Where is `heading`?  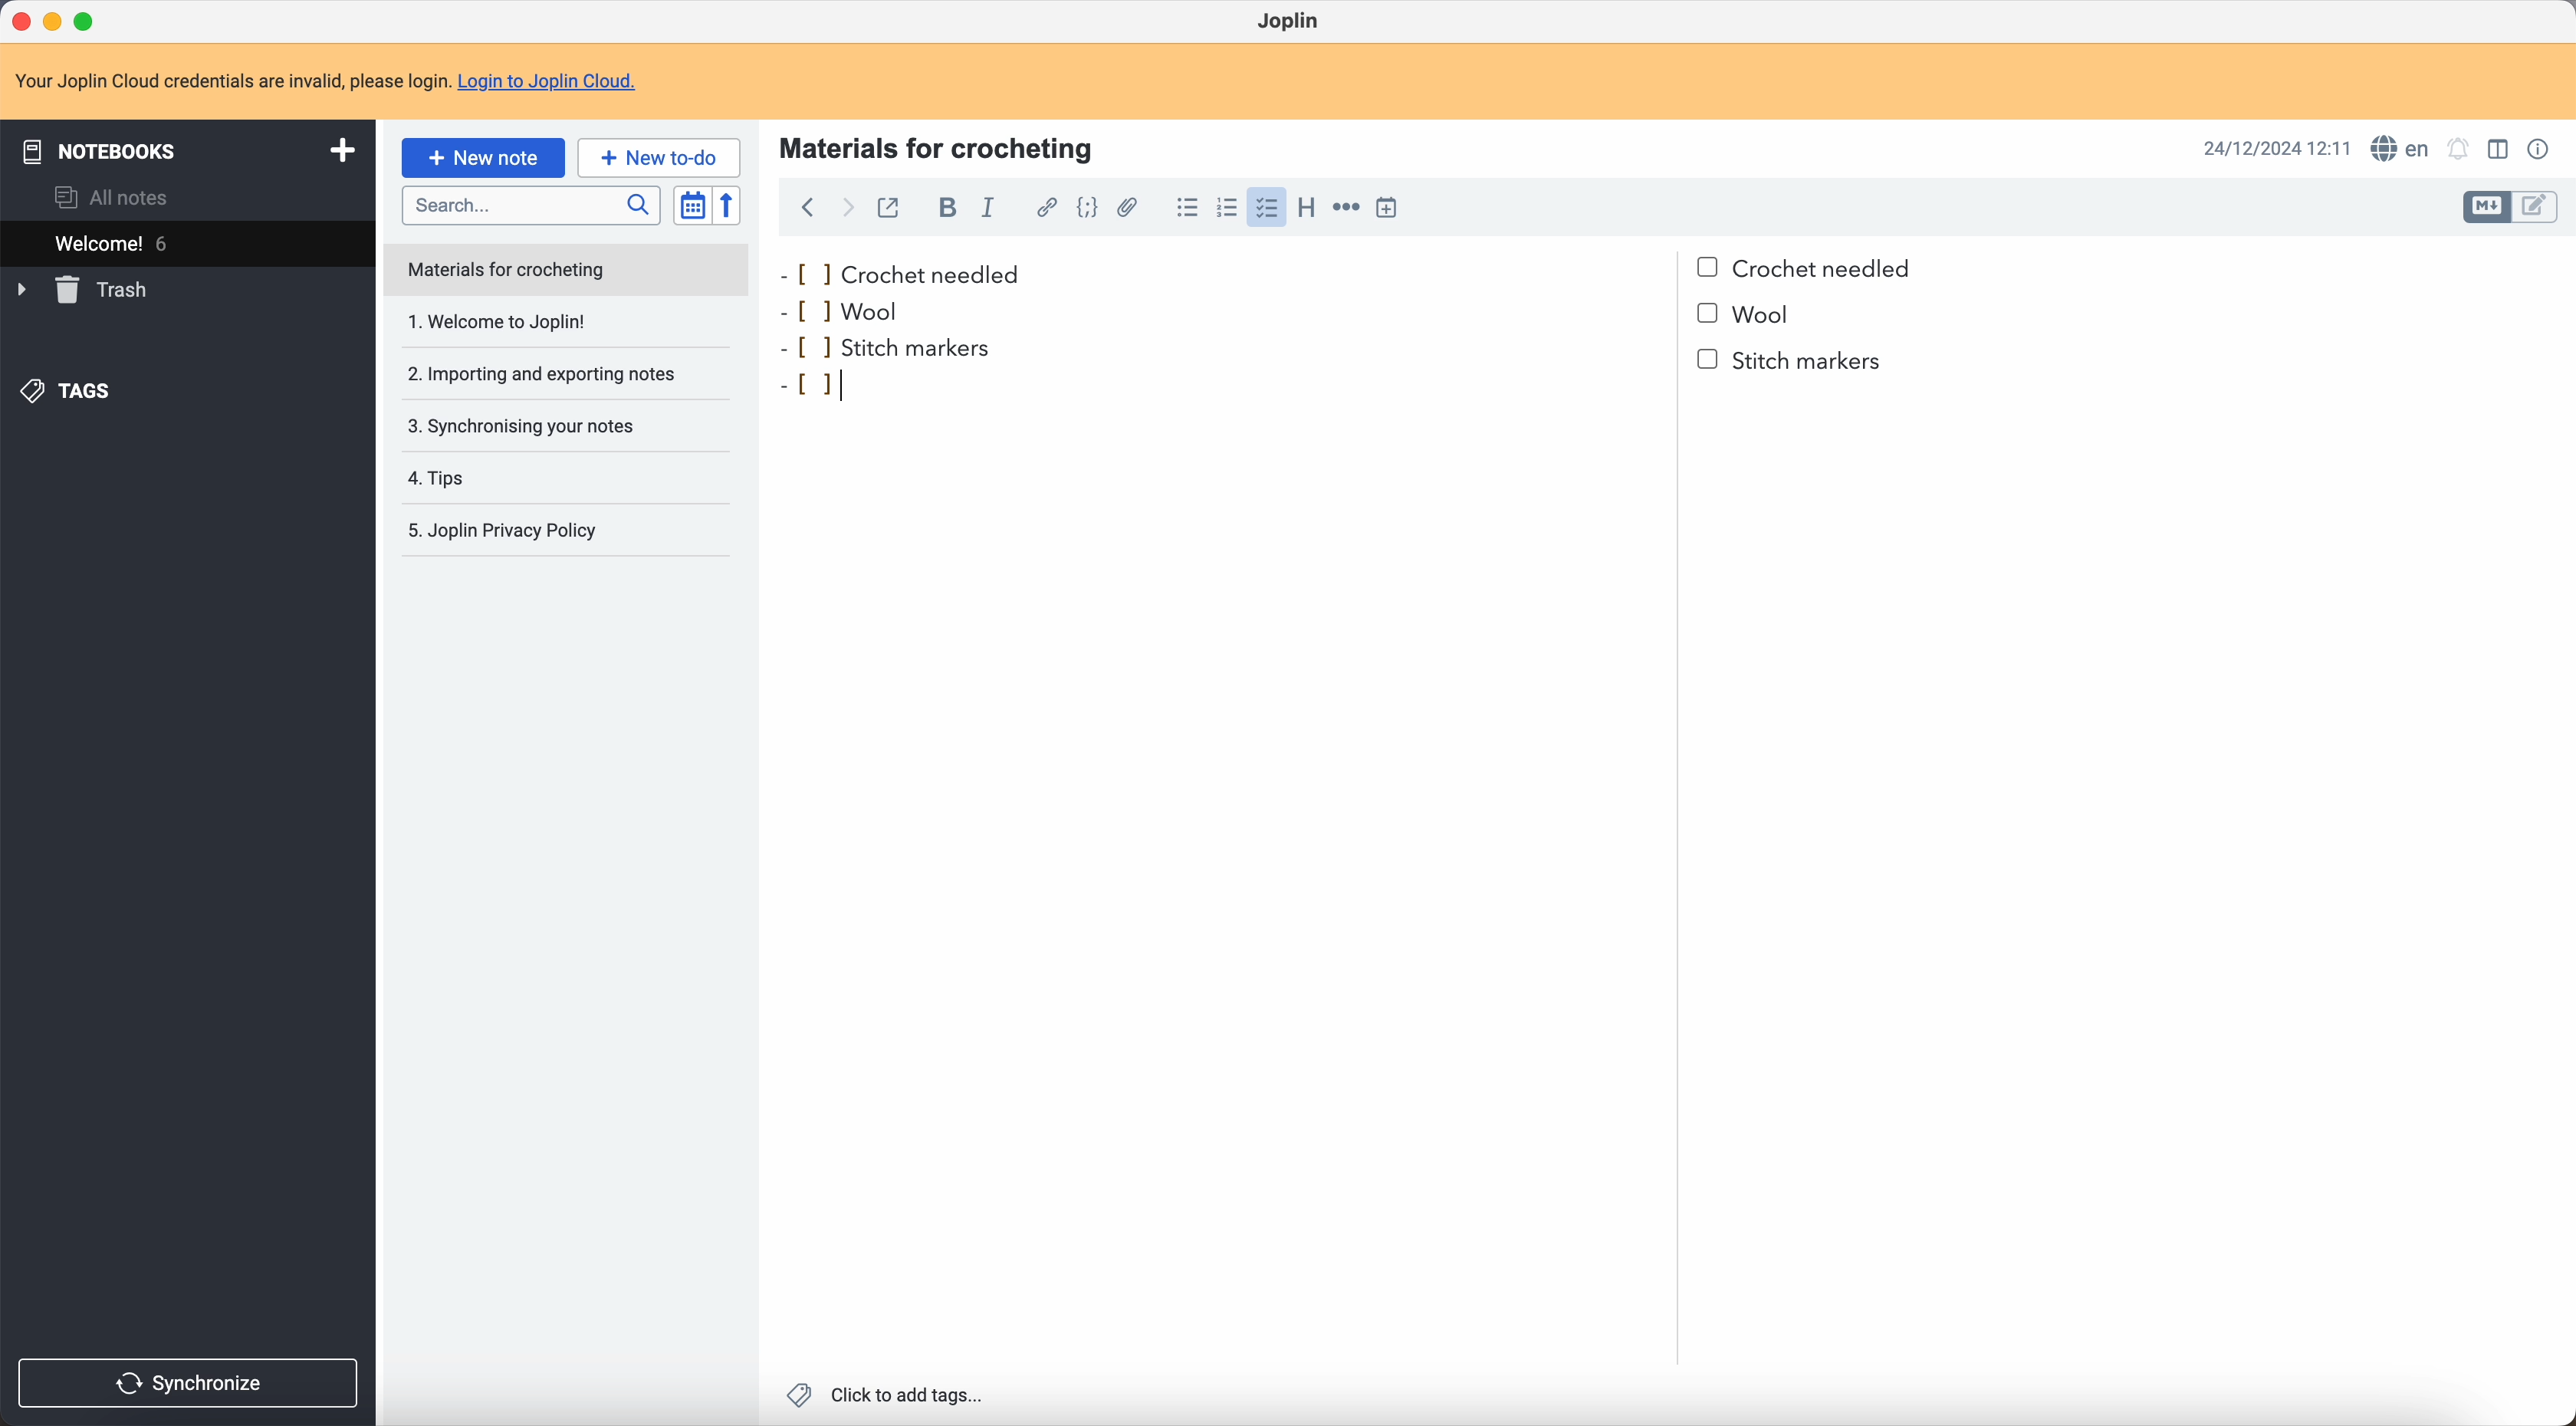
heading is located at coordinates (1304, 207).